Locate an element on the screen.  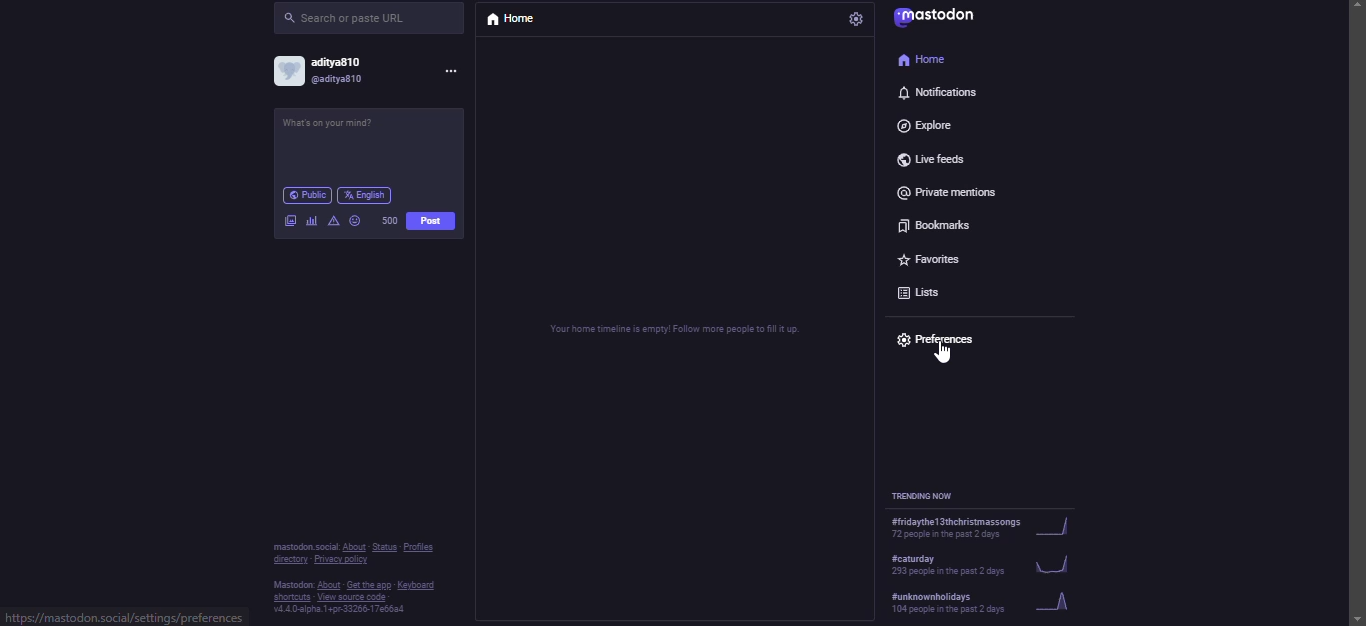
notifications is located at coordinates (934, 94).